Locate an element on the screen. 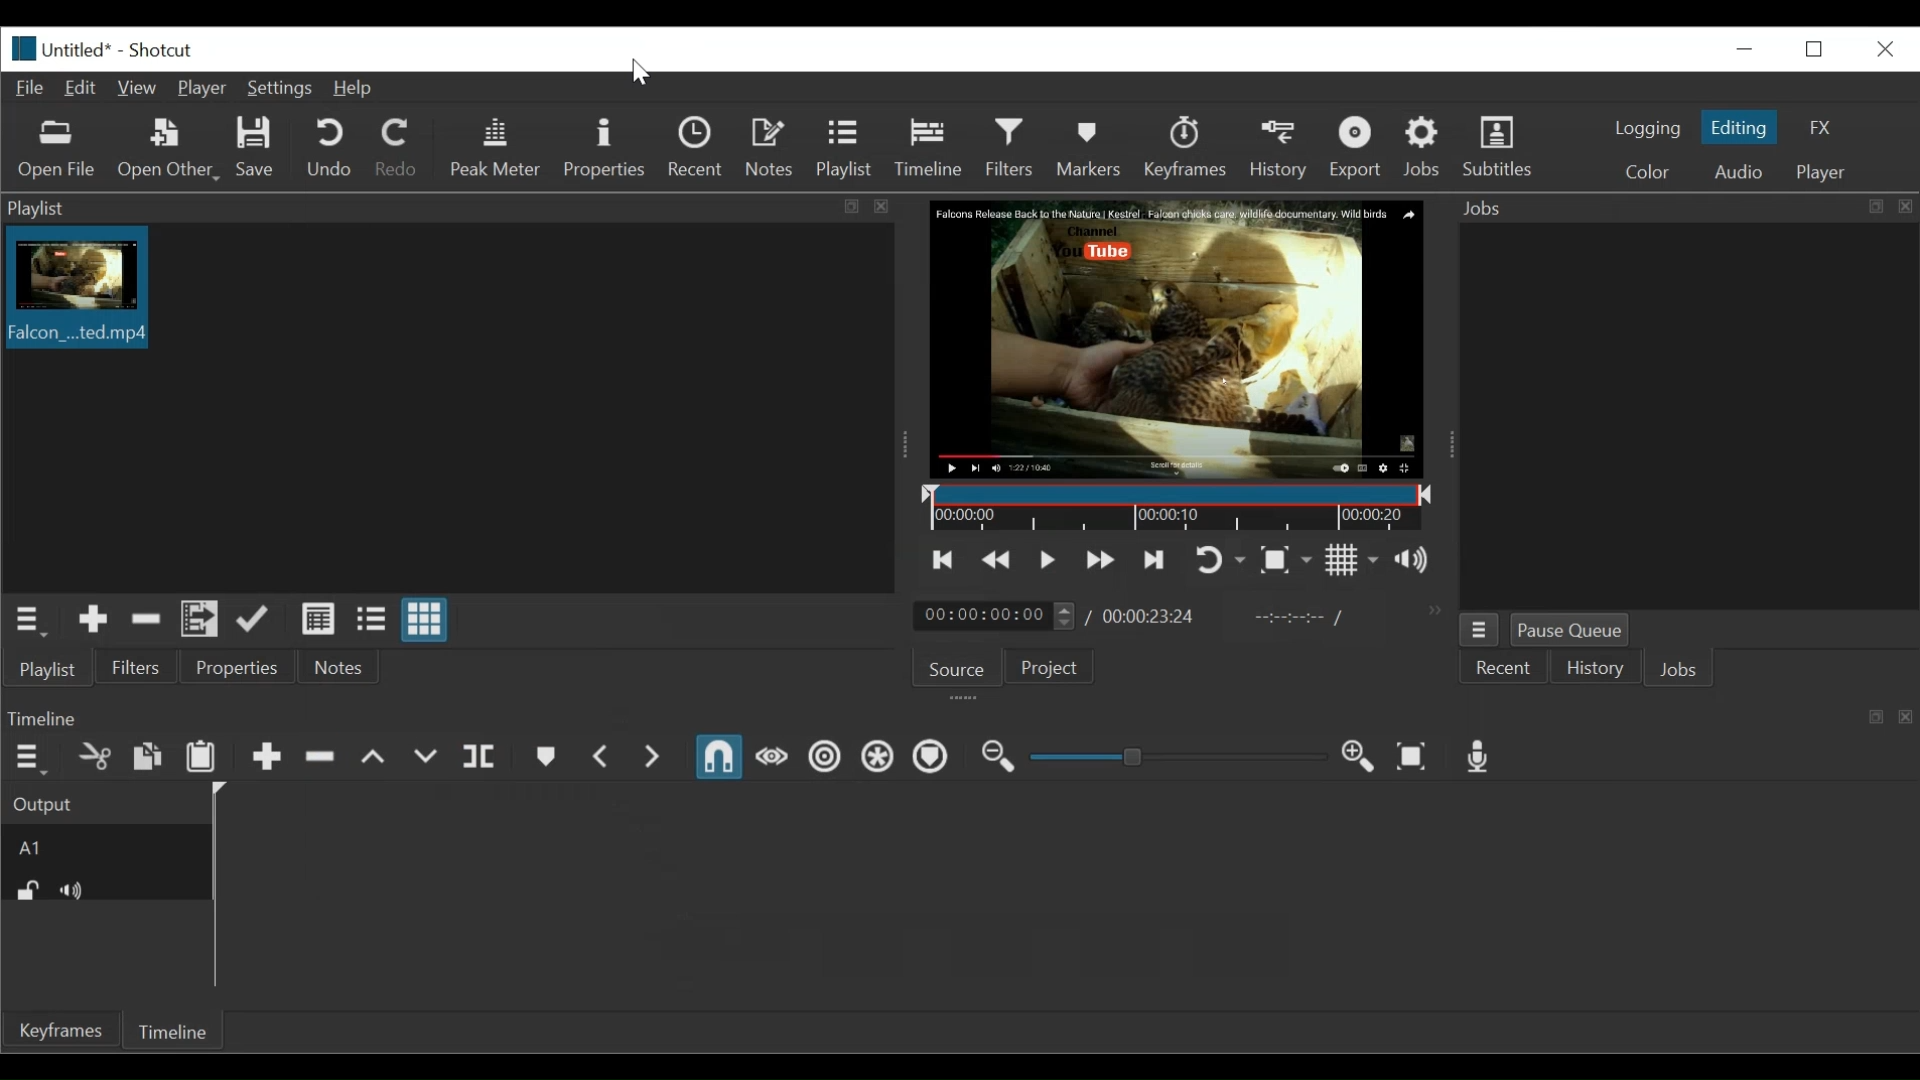 Image resolution: width=1920 pixels, height=1080 pixels. Save is located at coordinates (255, 149).